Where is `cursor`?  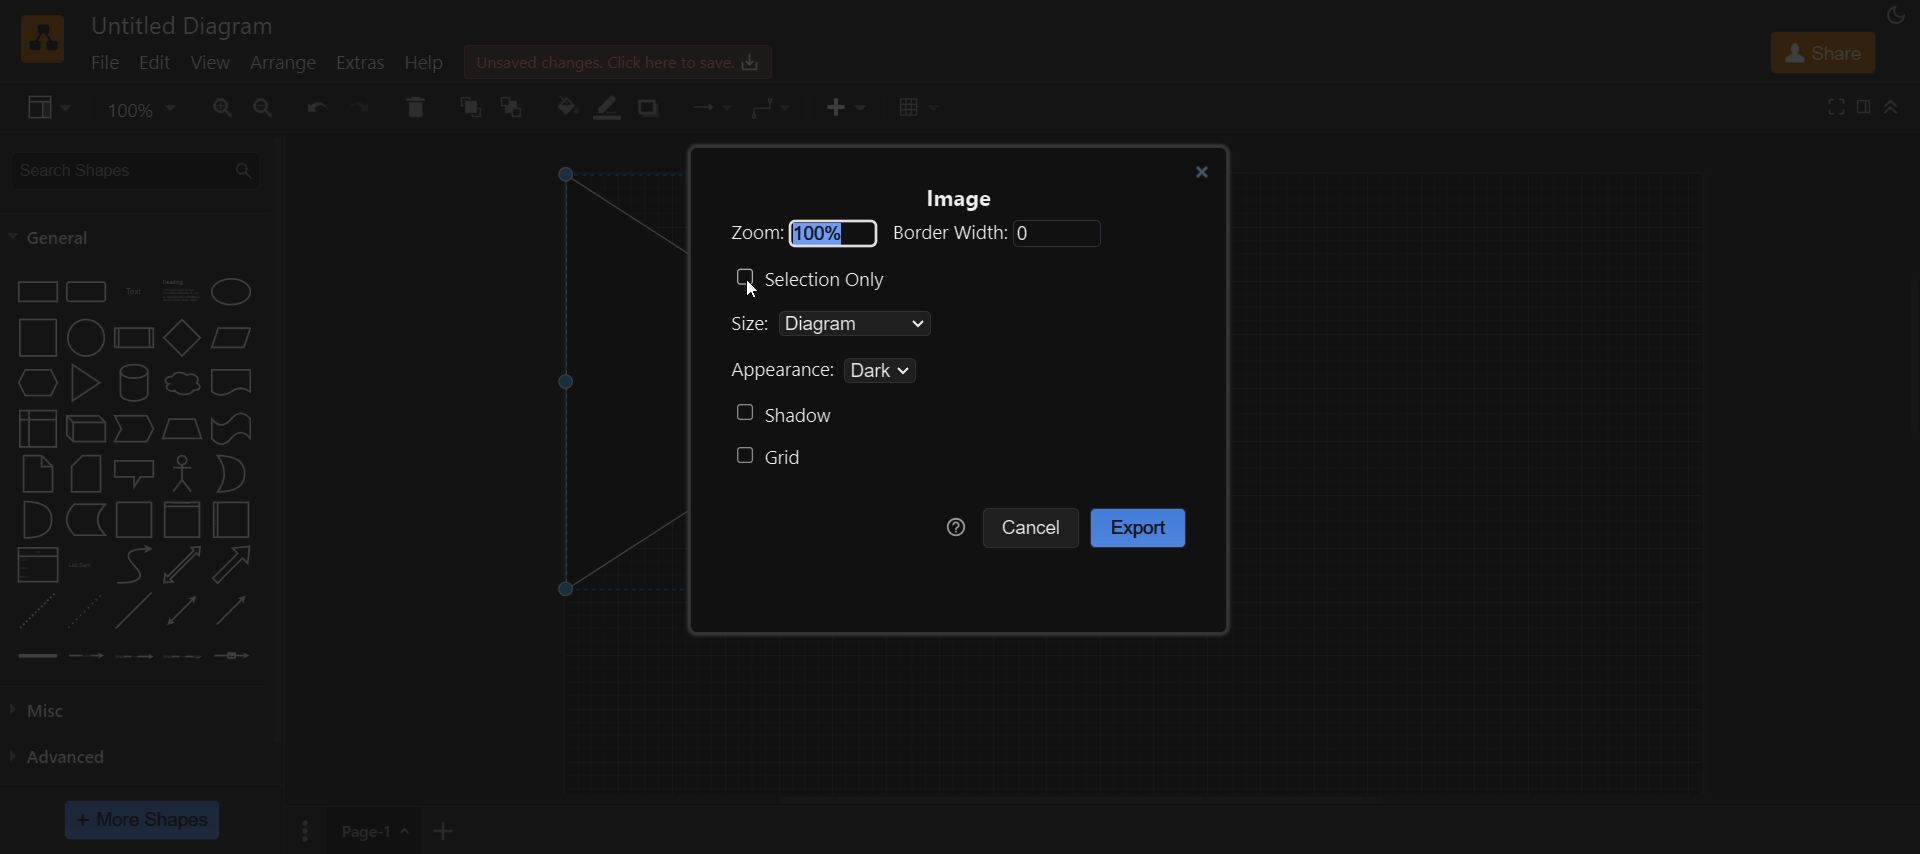 cursor is located at coordinates (753, 292).